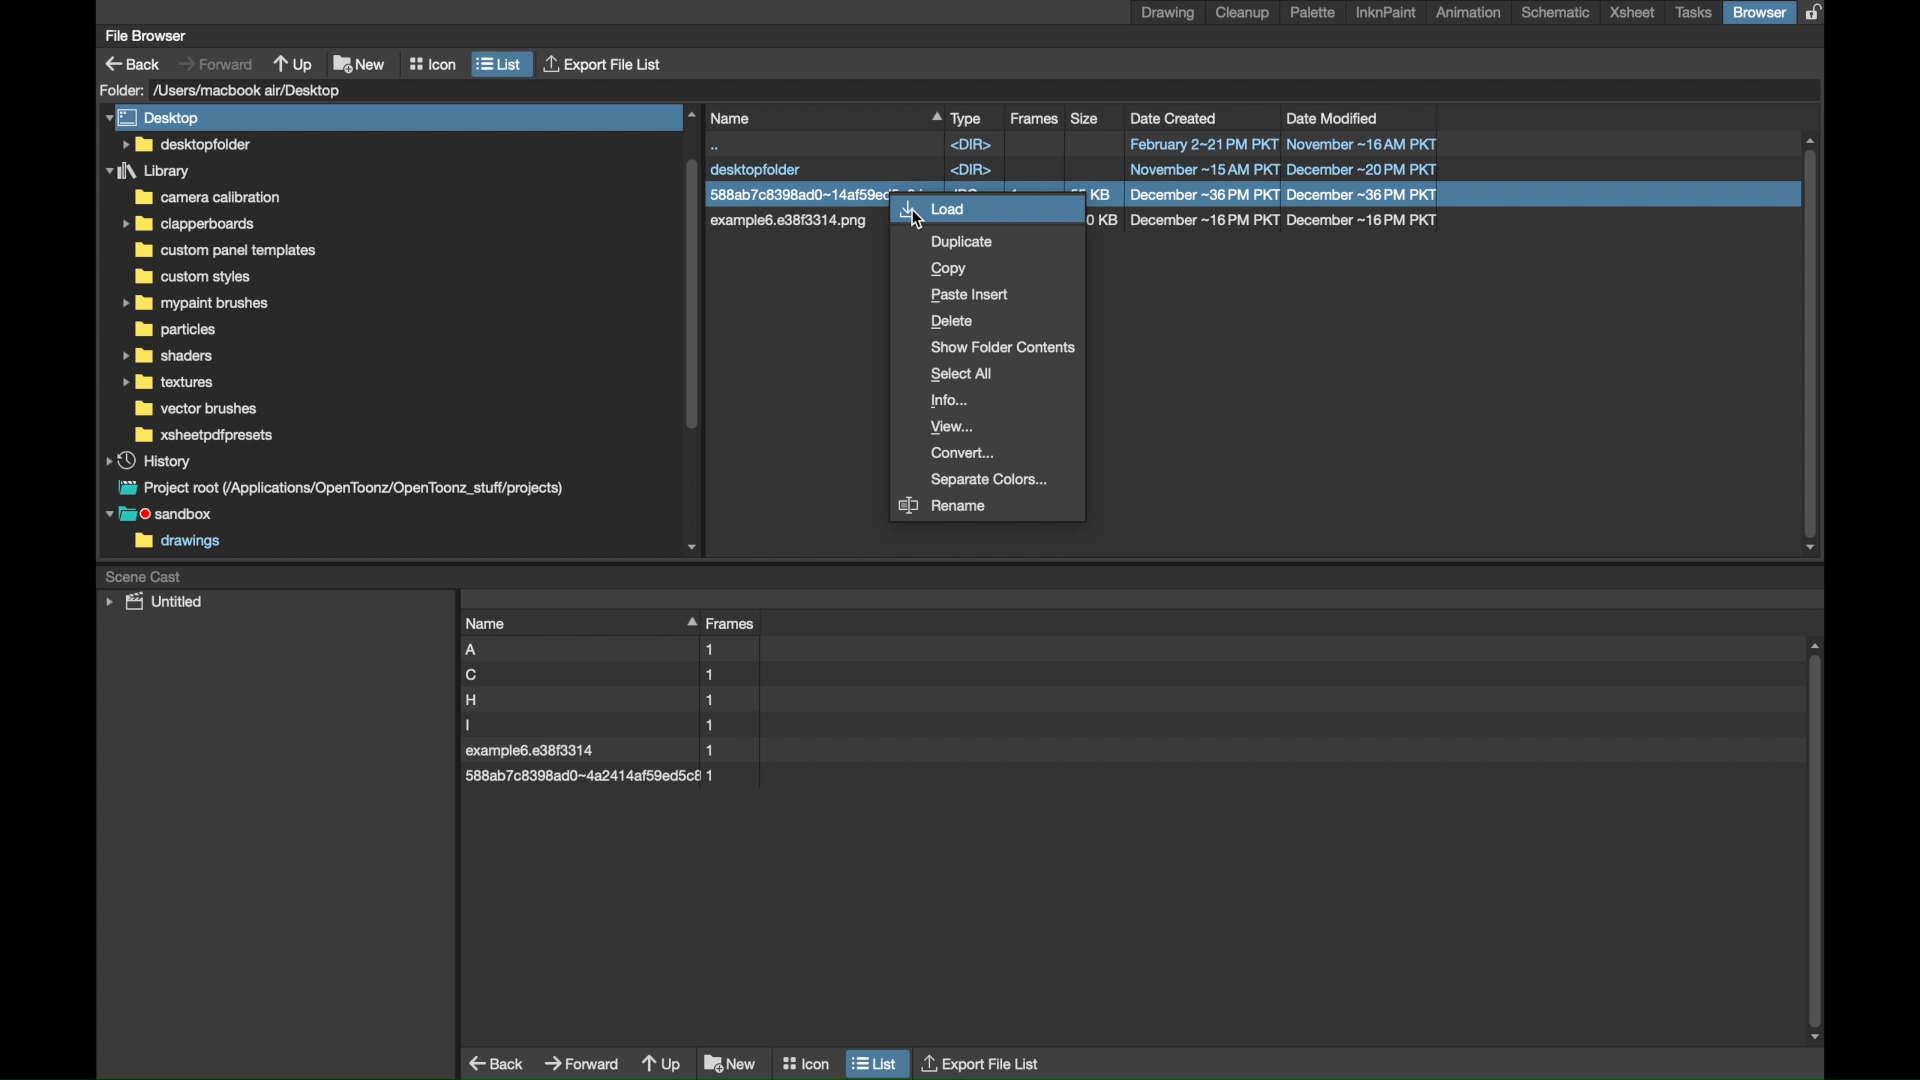 This screenshot has width=1920, height=1080. Describe the element at coordinates (1386, 13) in the screenshot. I see `inknpaint ` at that location.